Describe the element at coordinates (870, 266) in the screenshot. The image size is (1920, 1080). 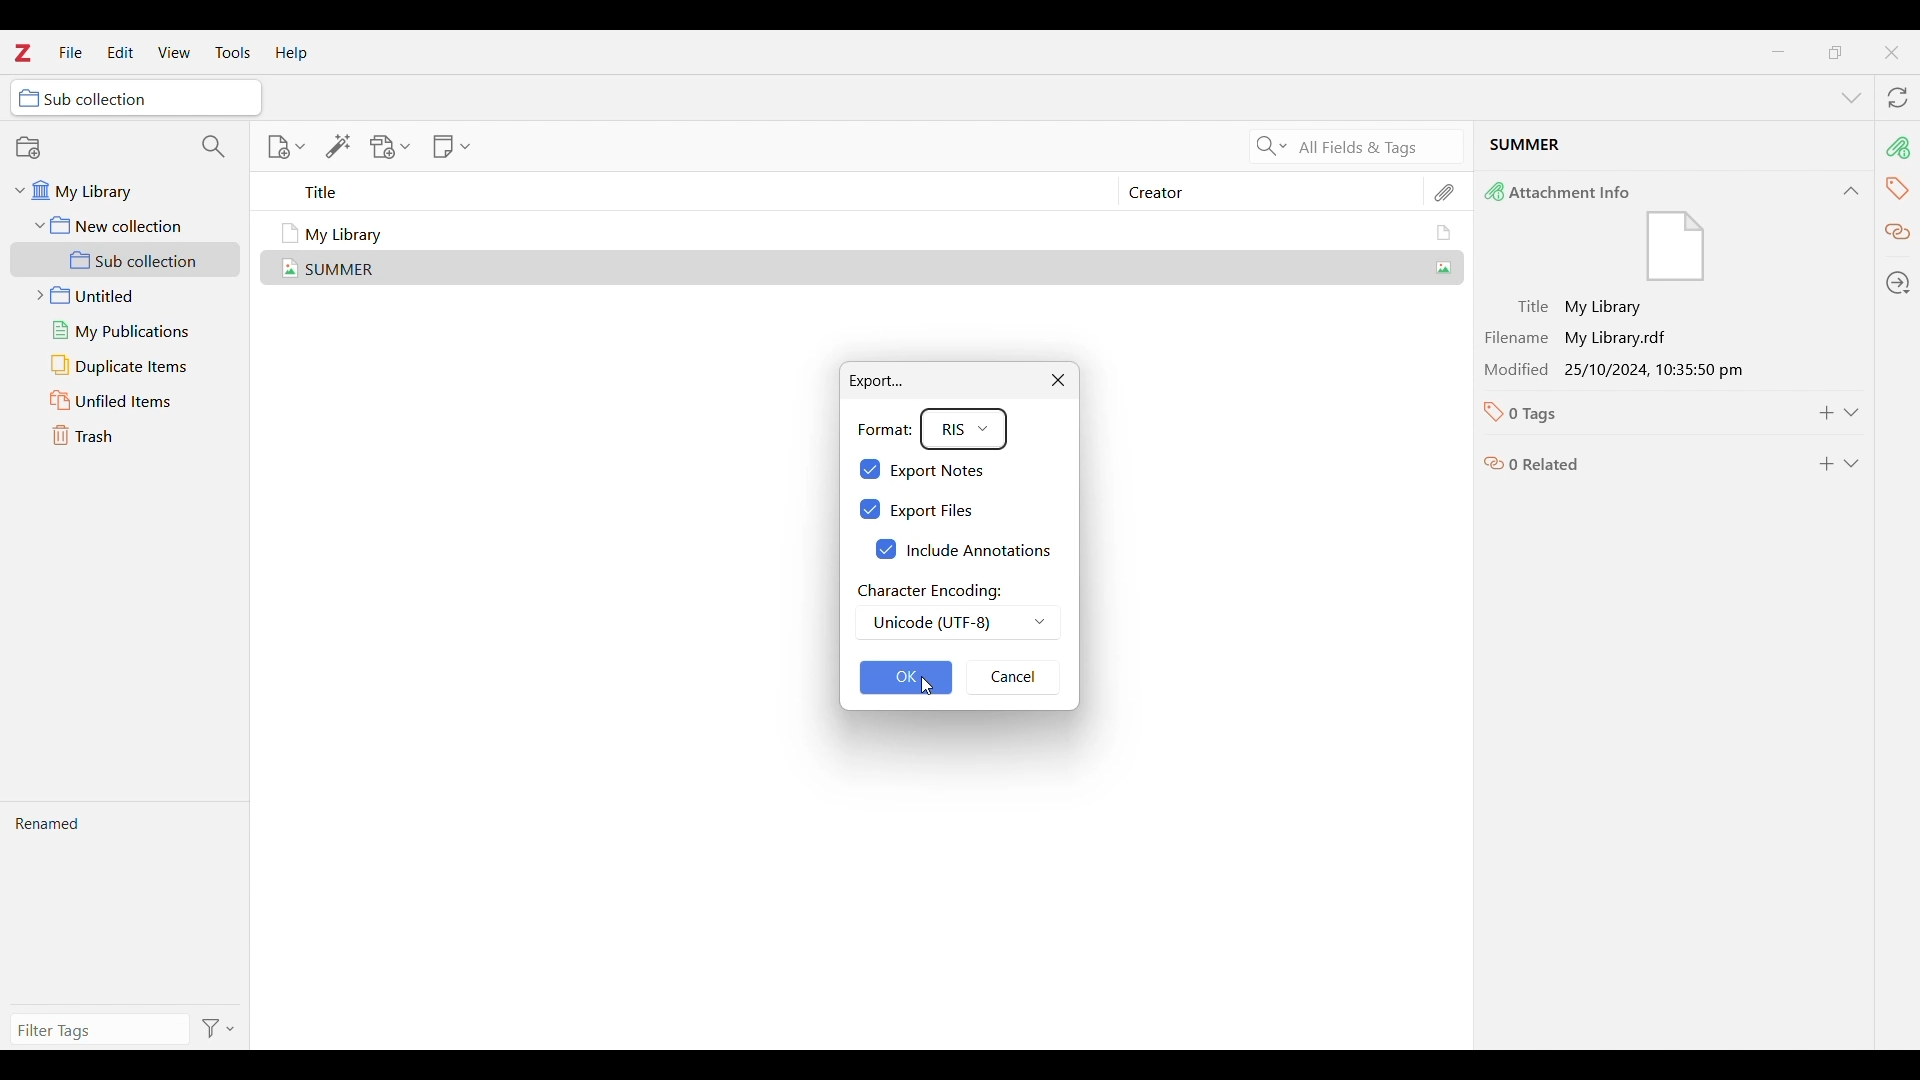
I see `Summer` at that location.